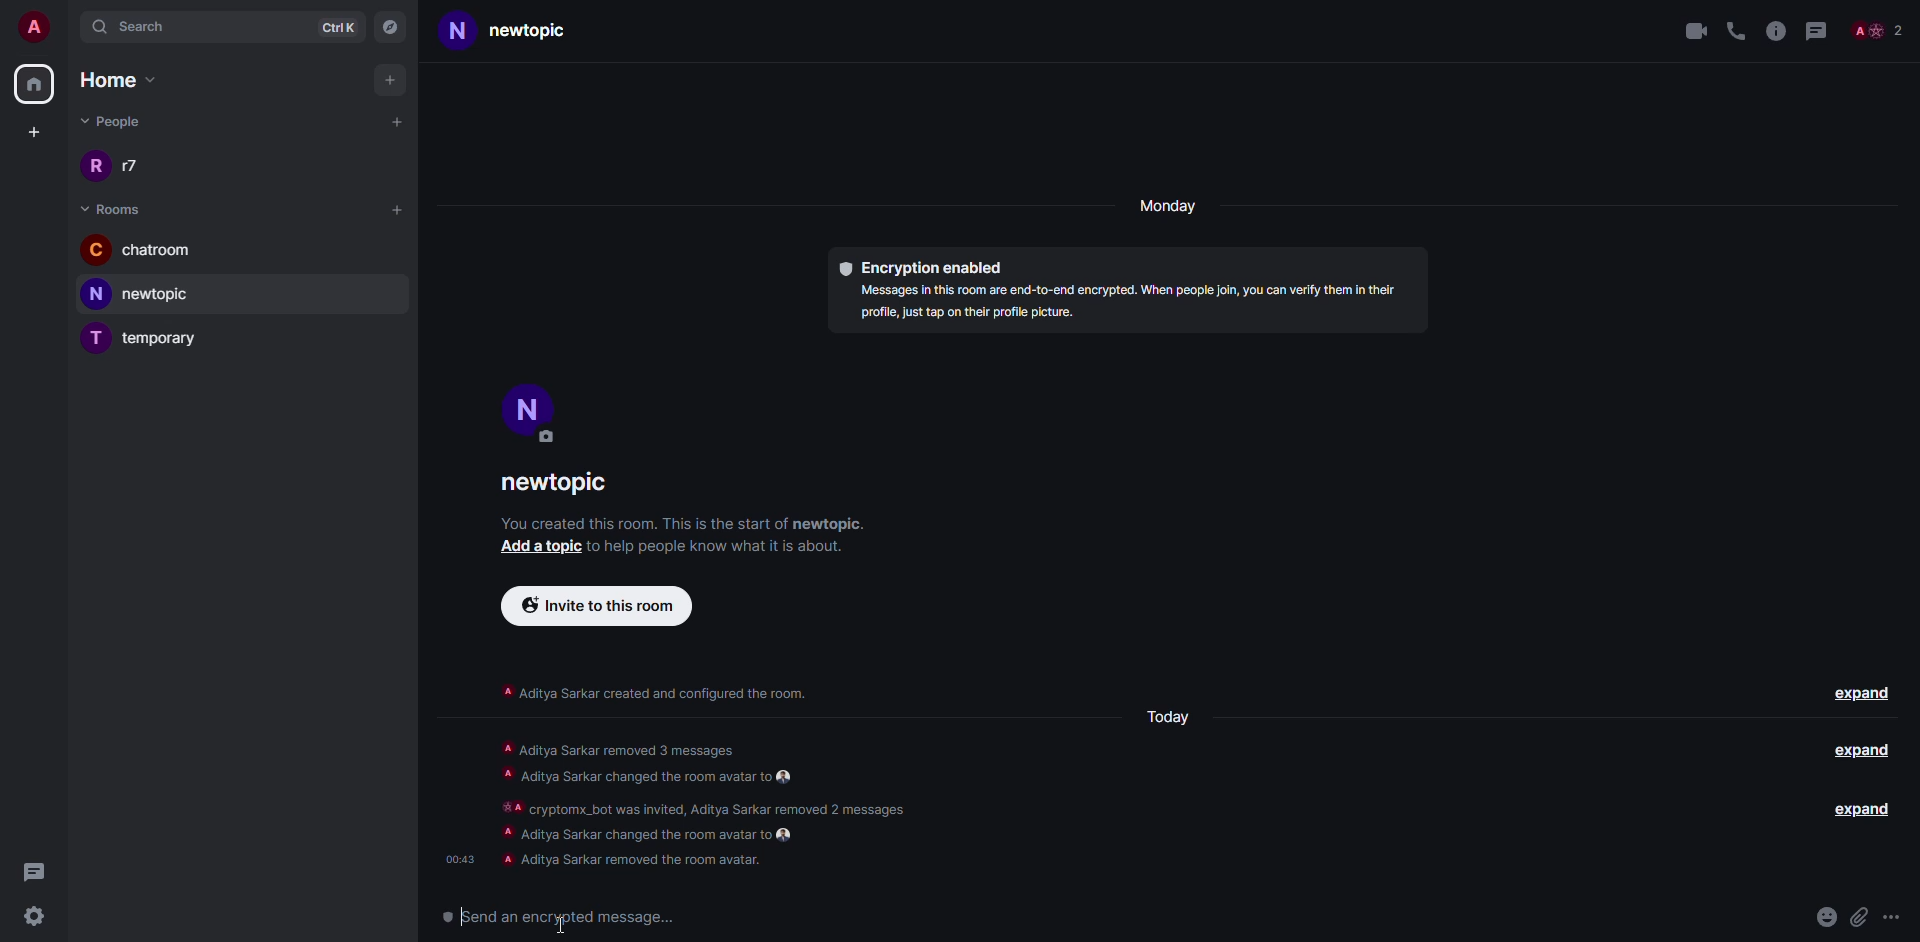 The image size is (1920, 942). I want to click on search, so click(145, 26).